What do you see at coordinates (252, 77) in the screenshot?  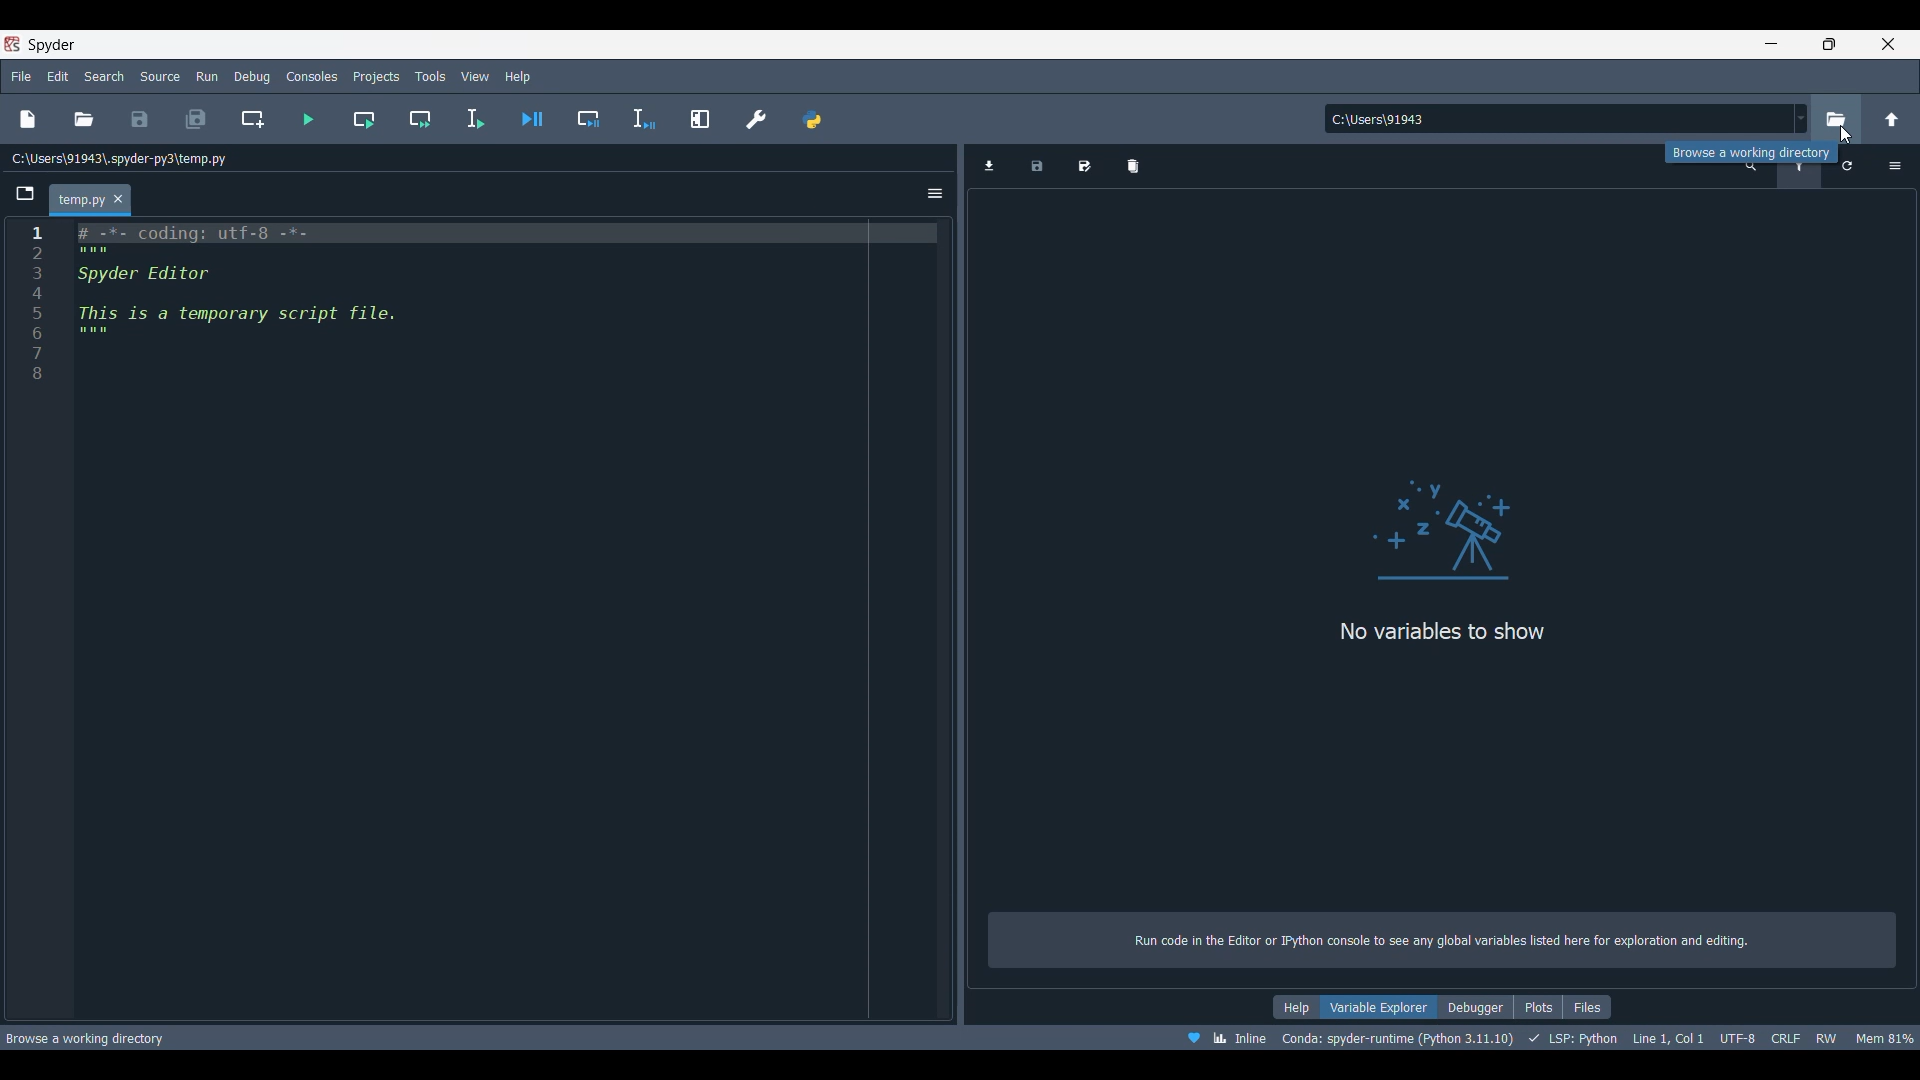 I see `Debug menu` at bounding box center [252, 77].